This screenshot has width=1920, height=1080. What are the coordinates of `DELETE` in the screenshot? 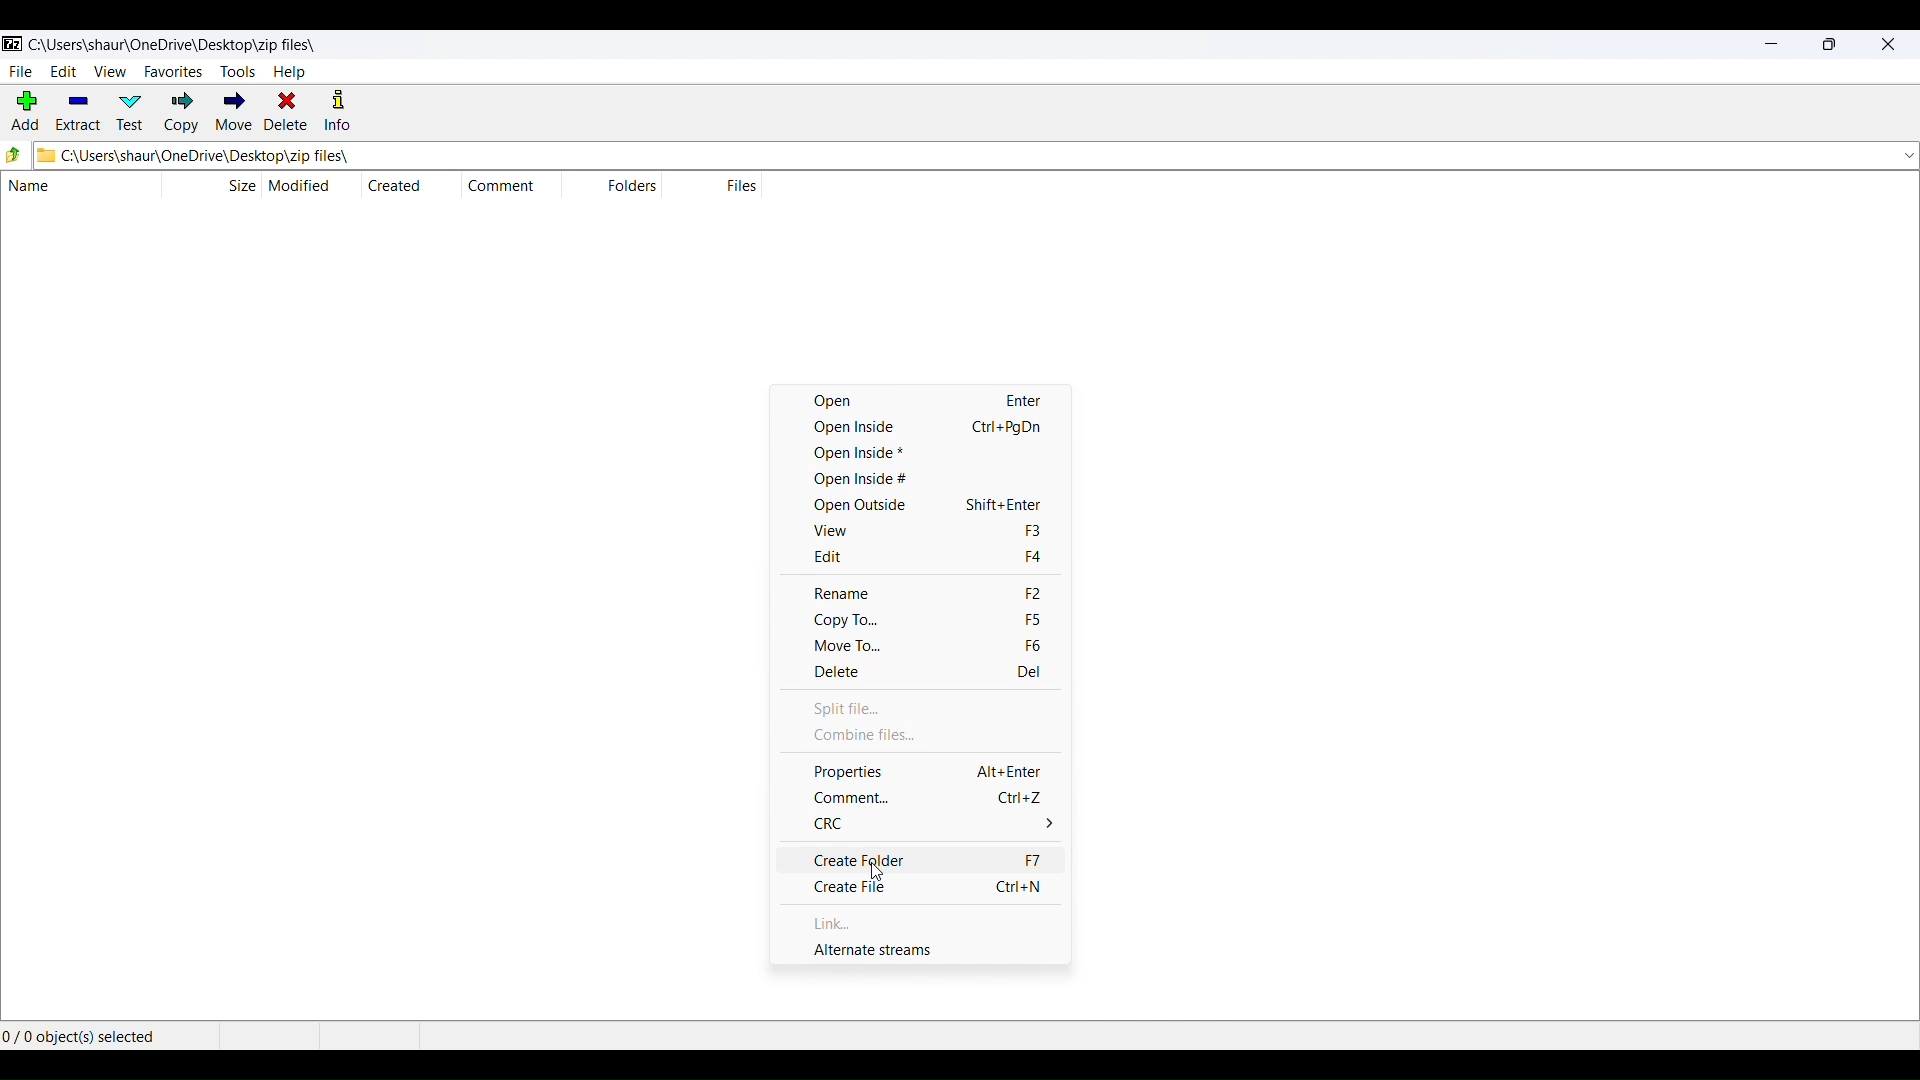 It's located at (939, 674).